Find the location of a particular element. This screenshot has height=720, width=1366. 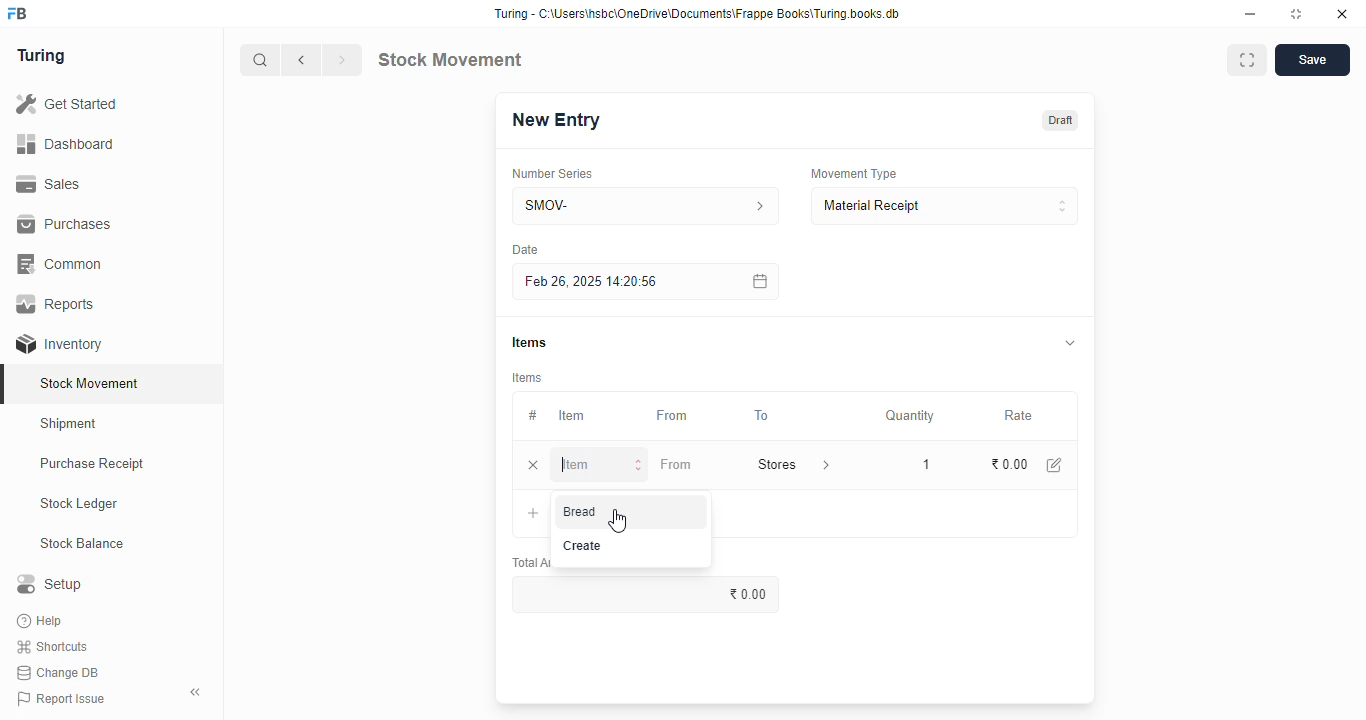

shortcuts is located at coordinates (52, 647).